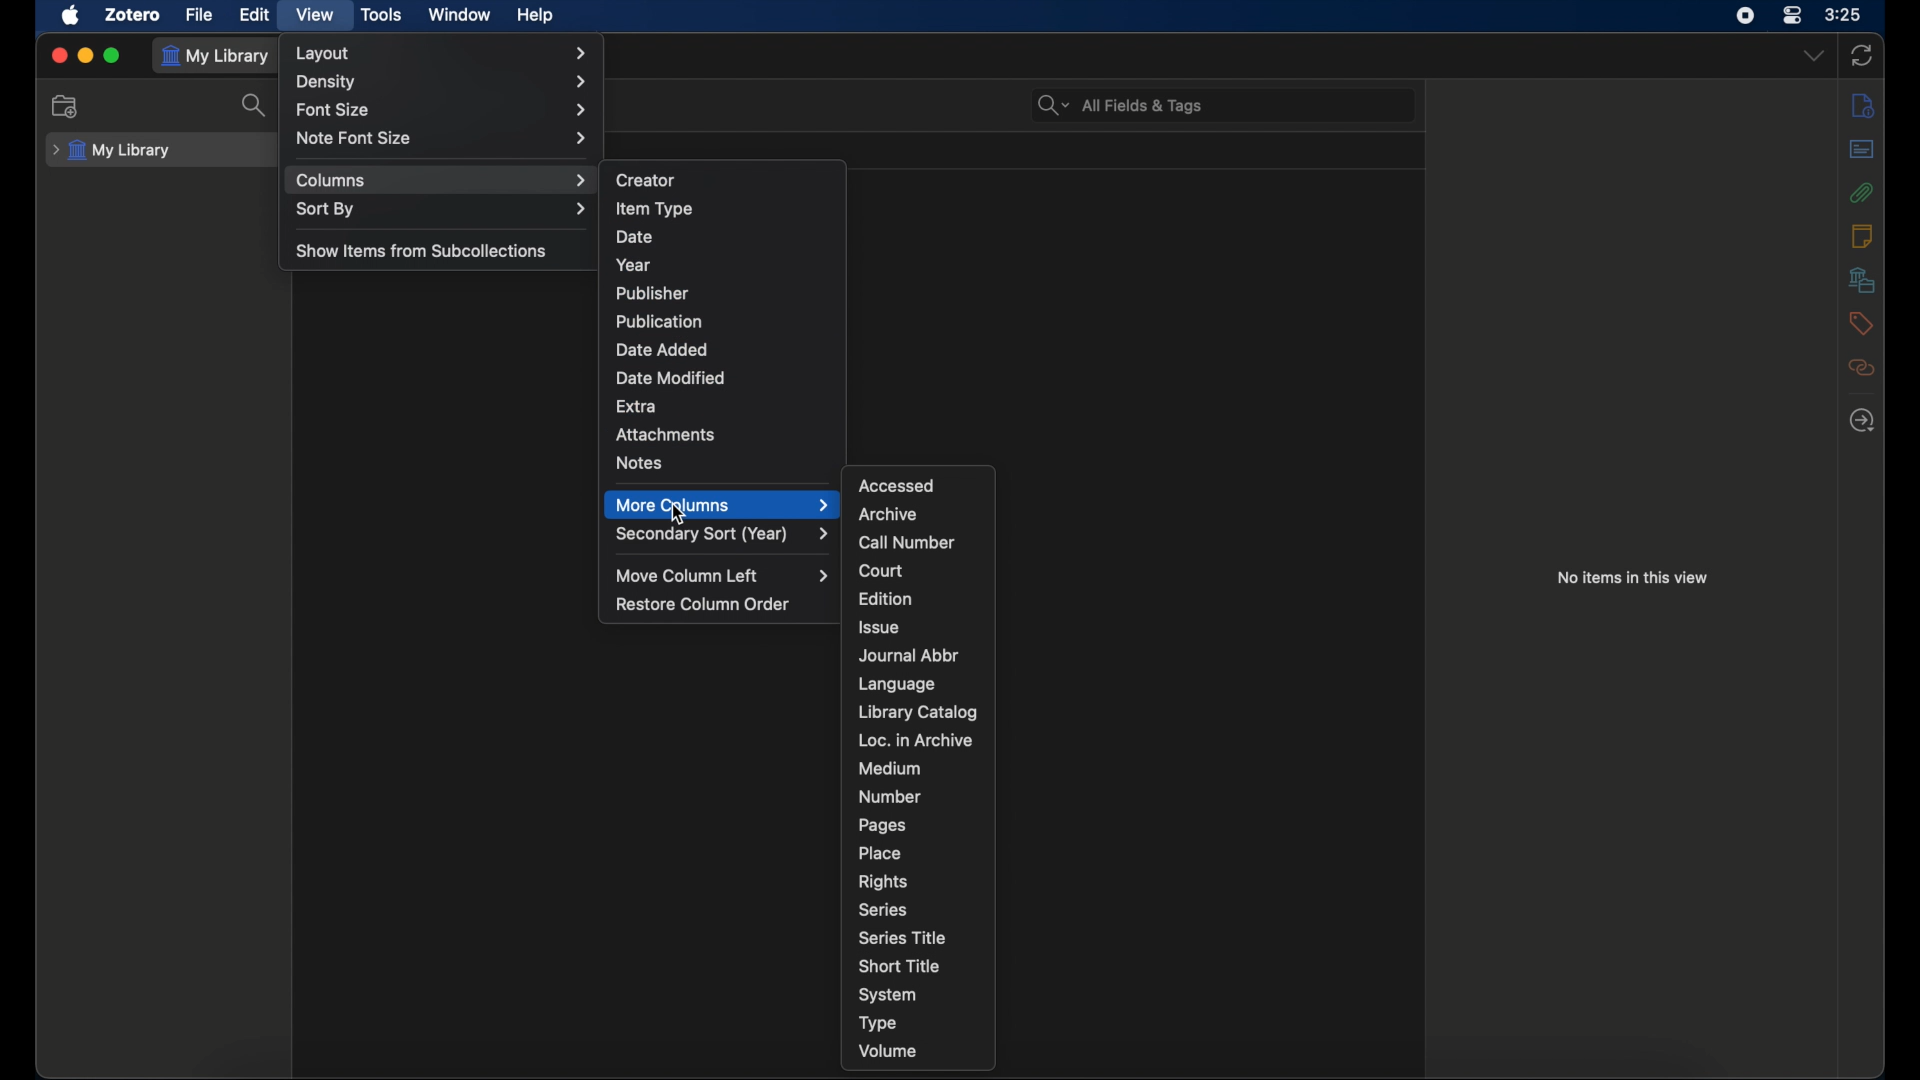  Describe the element at coordinates (652, 293) in the screenshot. I see `publisher` at that location.